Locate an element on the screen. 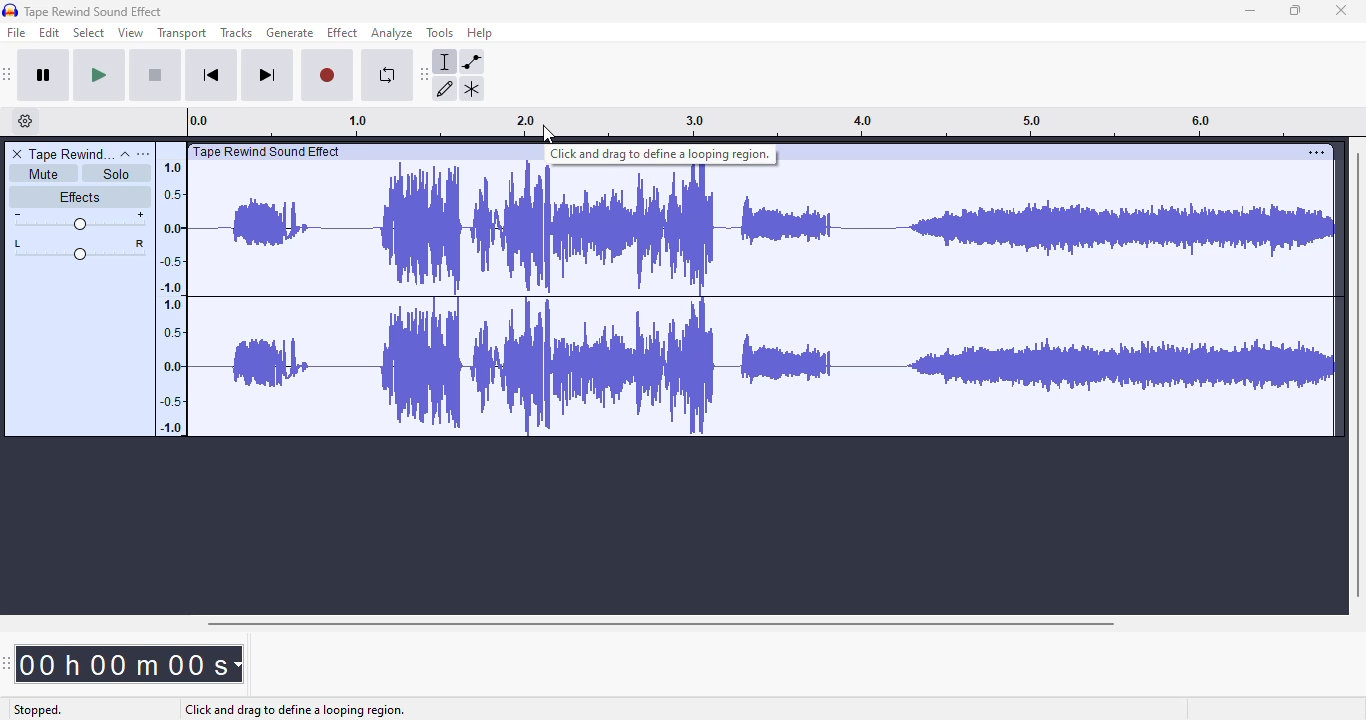  skip to end is located at coordinates (268, 75).